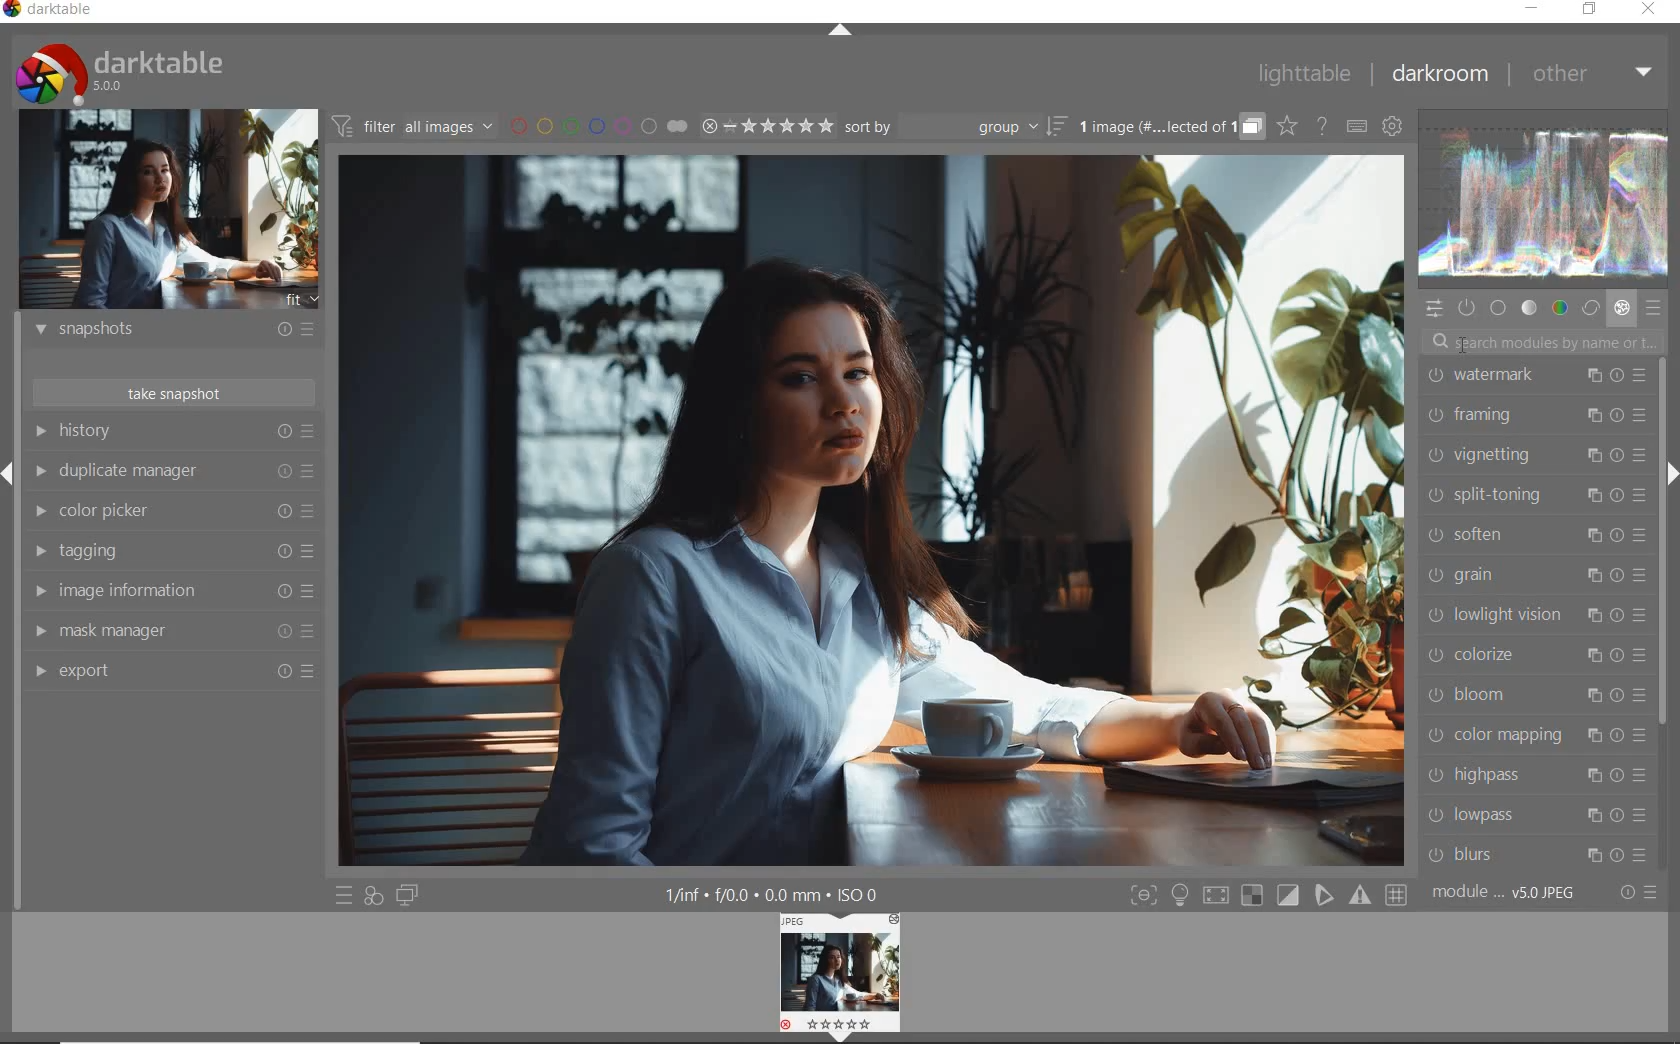  Describe the element at coordinates (766, 128) in the screenshot. I see `range ratings for selected images` at that location.